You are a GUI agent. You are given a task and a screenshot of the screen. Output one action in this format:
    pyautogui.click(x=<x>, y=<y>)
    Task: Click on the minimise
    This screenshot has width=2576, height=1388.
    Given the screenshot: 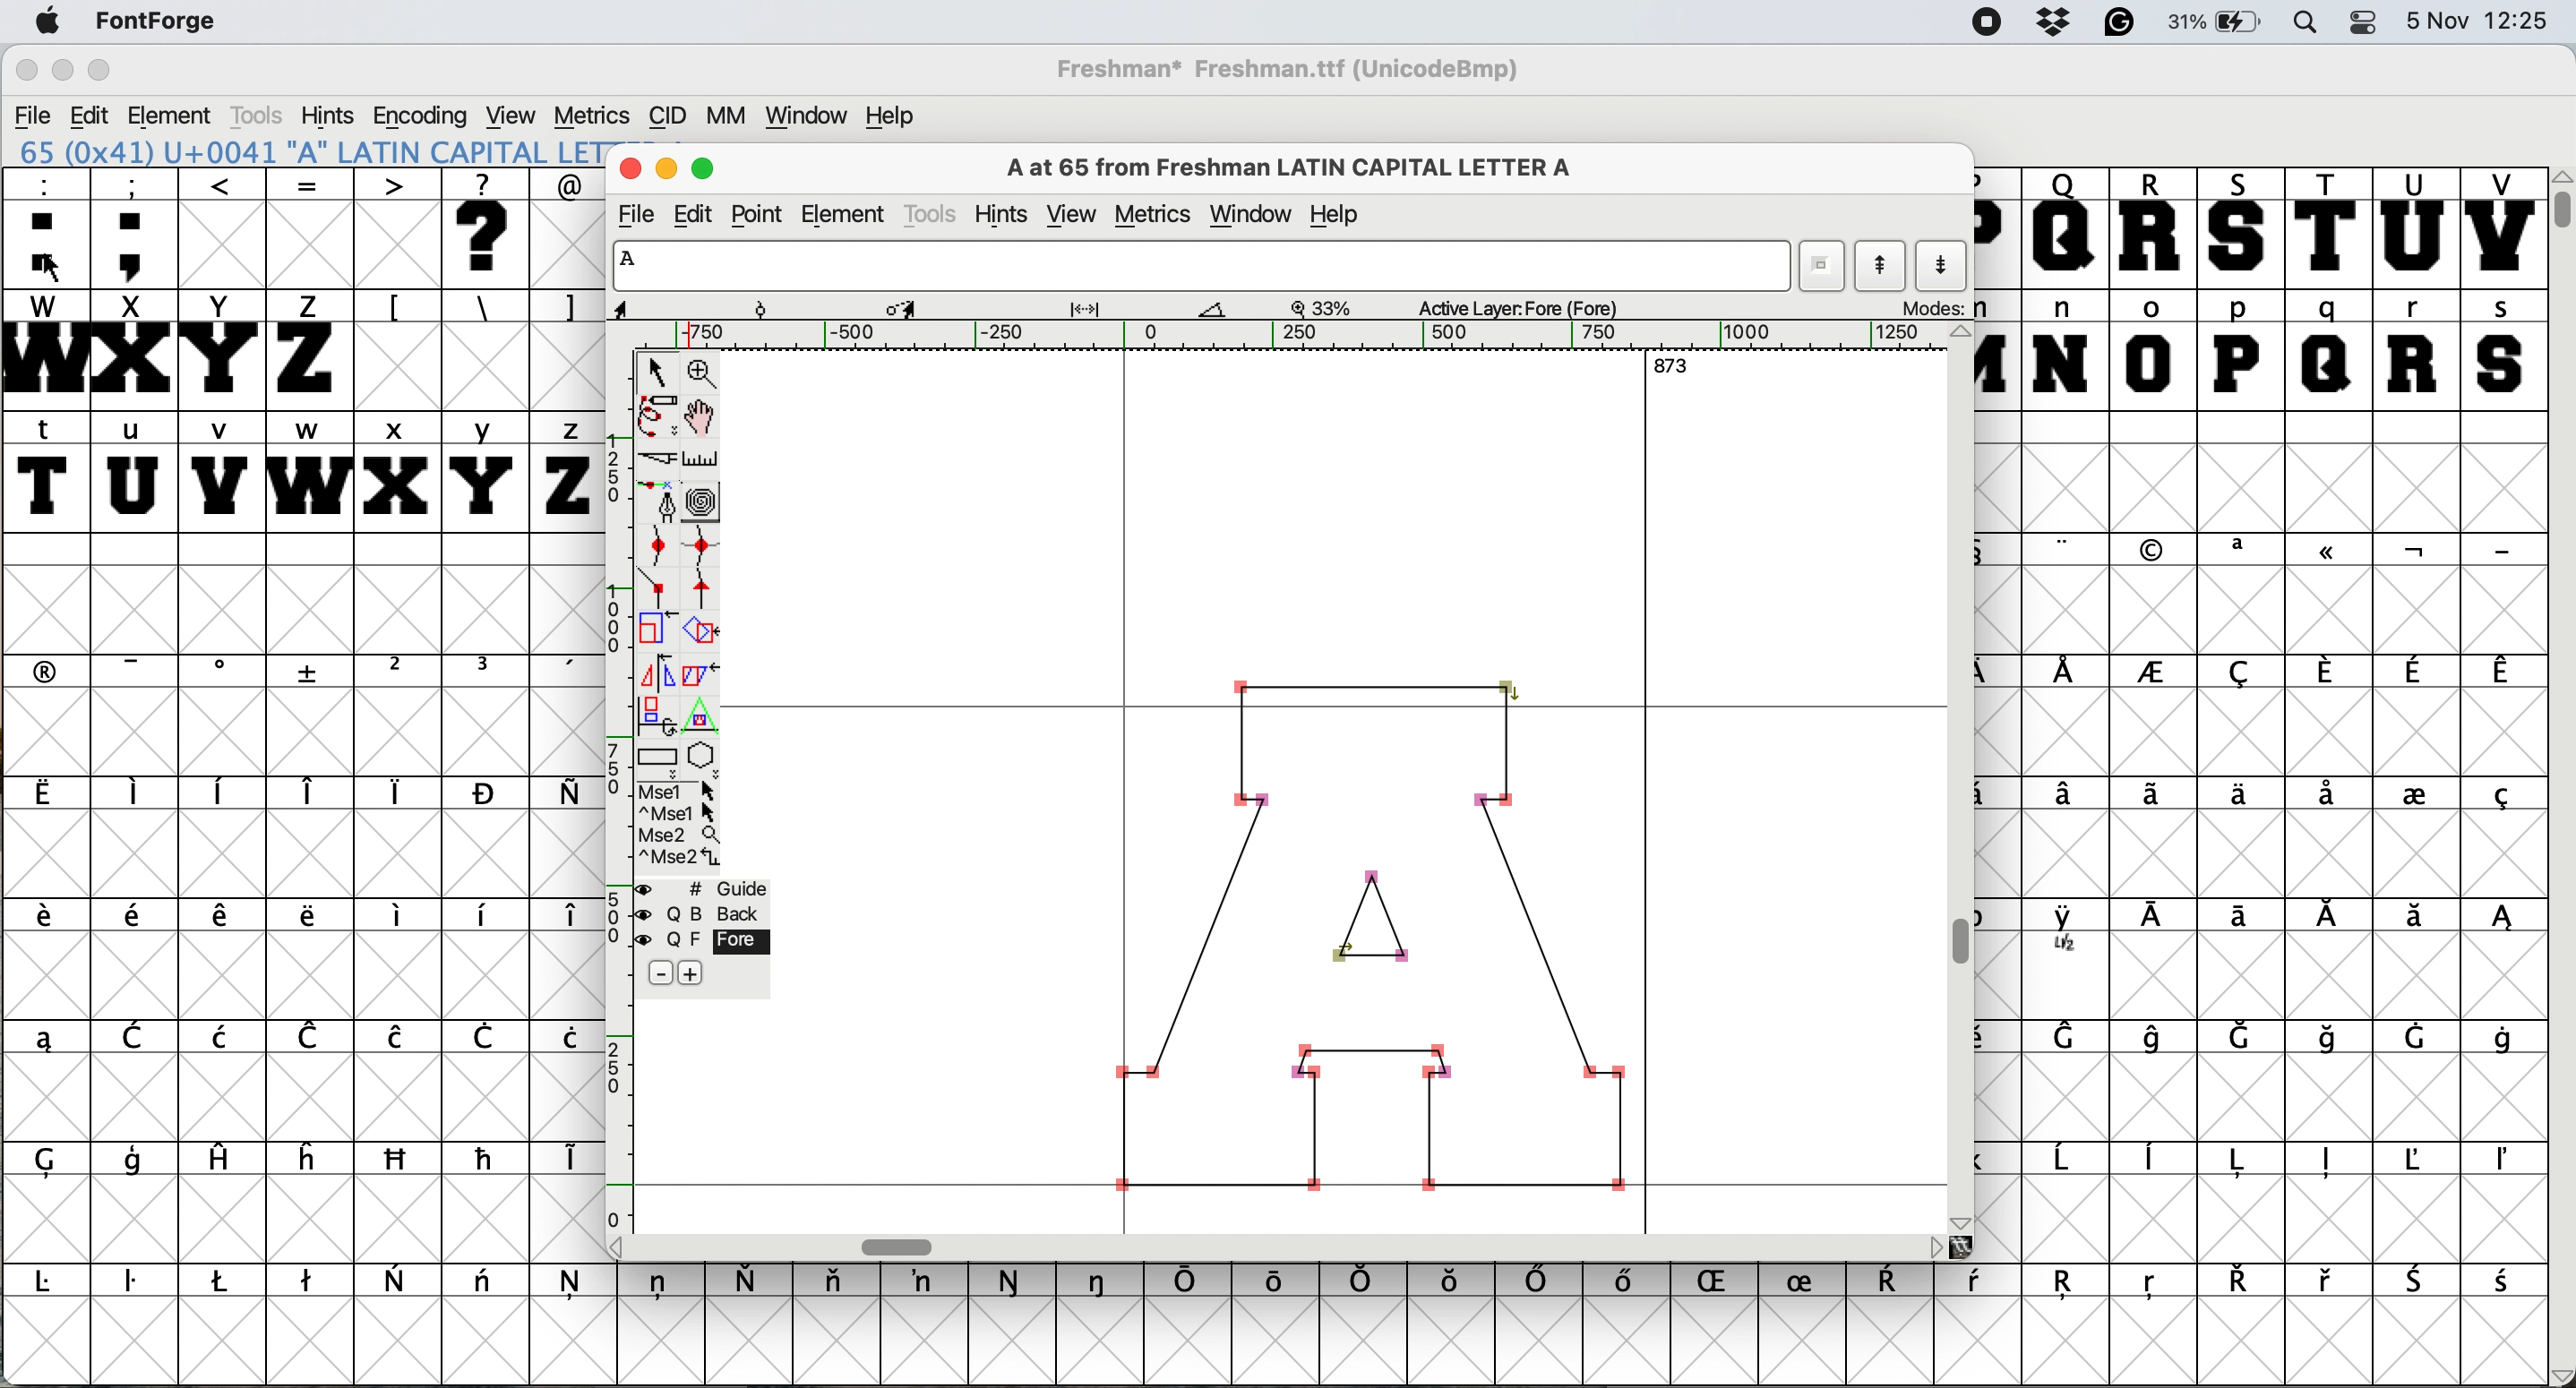 What is the action you would take?
    pyautogui.click(x=60, y=70)
    